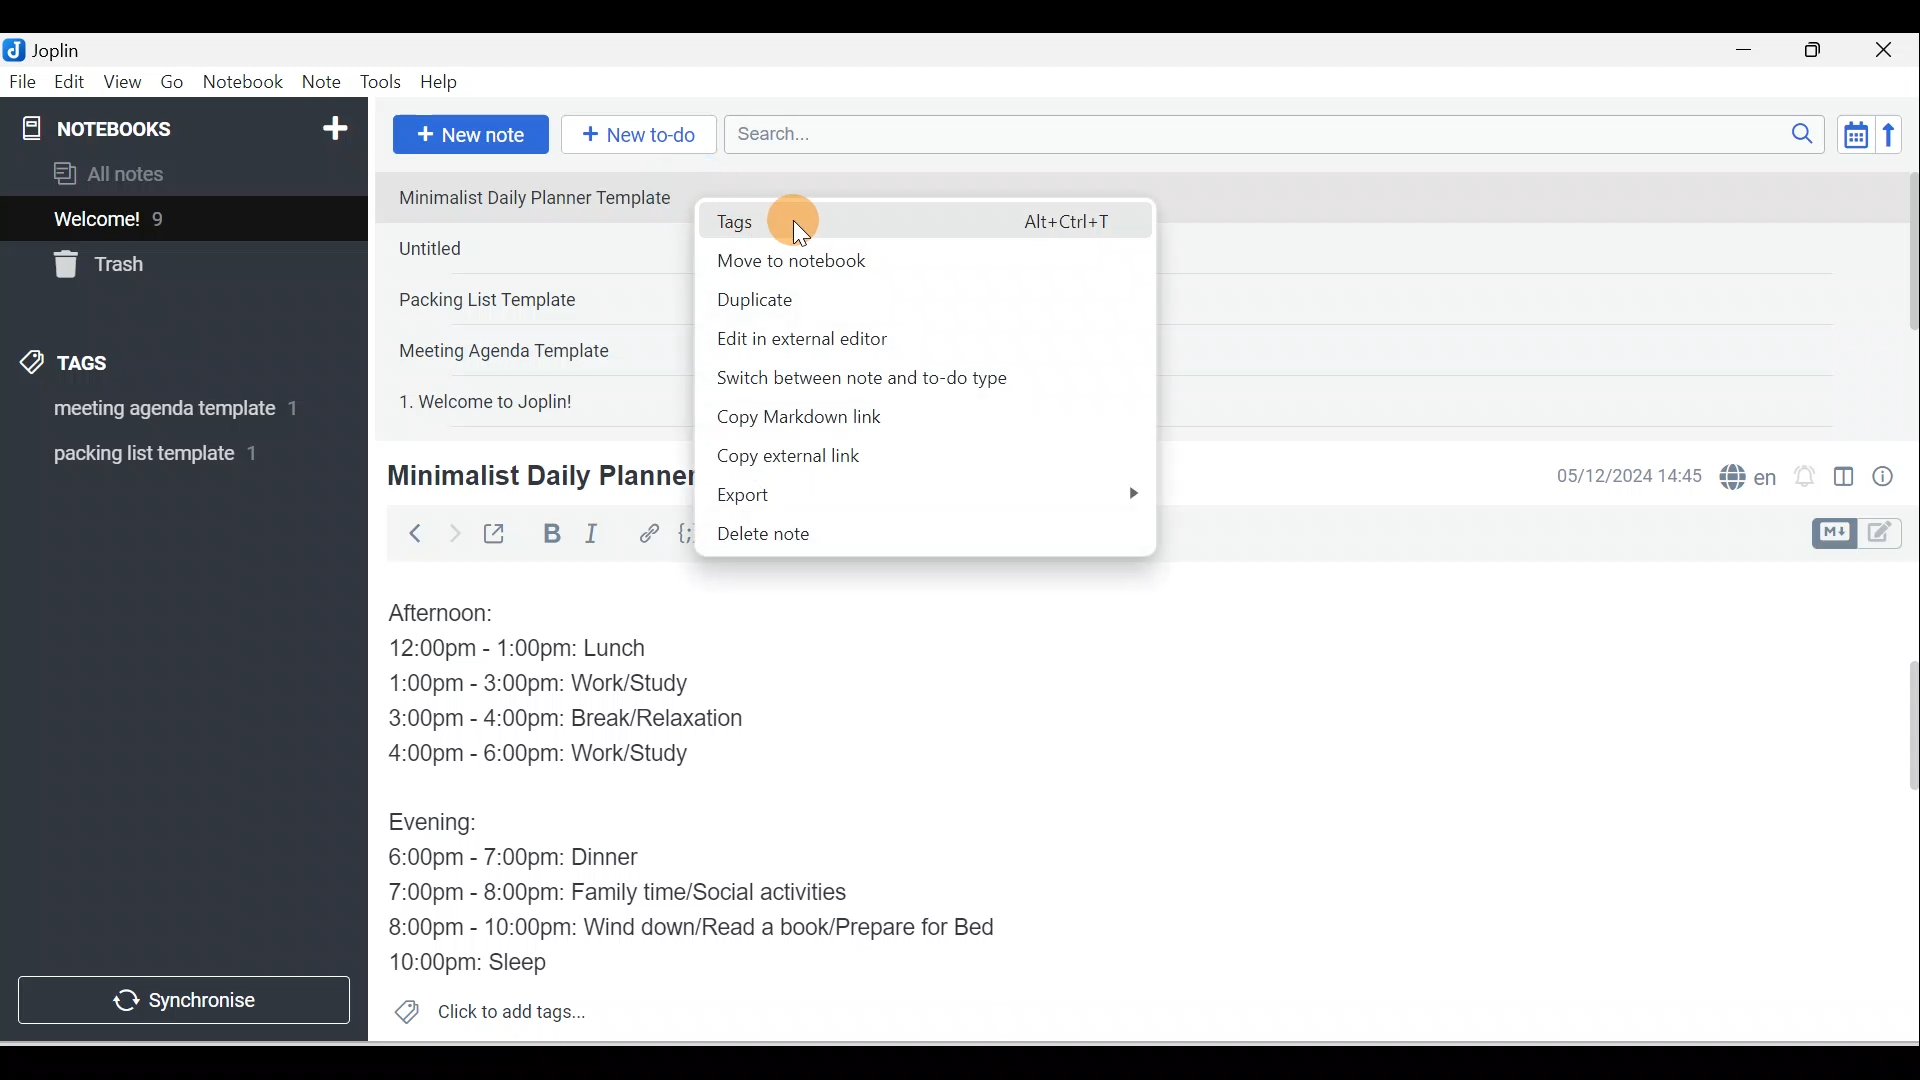 Image resolution: width=1920 pixels, height=1080 pixels. Describe the element at coordinates (825, 458) in the screenshot. I see `Copy external link` at that location.